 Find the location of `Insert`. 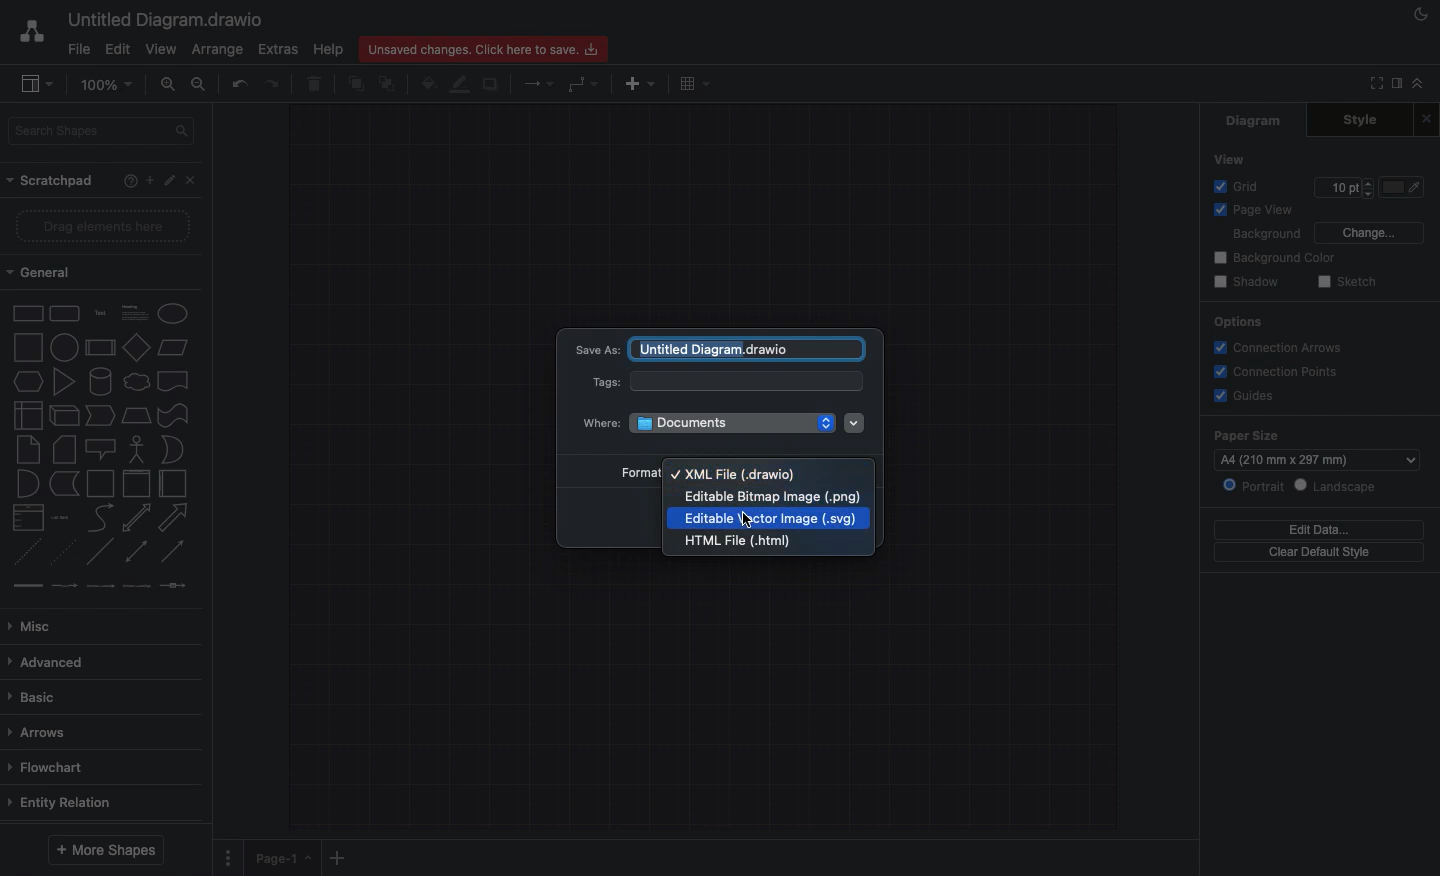

Insert is located at coordinates (638, 85).